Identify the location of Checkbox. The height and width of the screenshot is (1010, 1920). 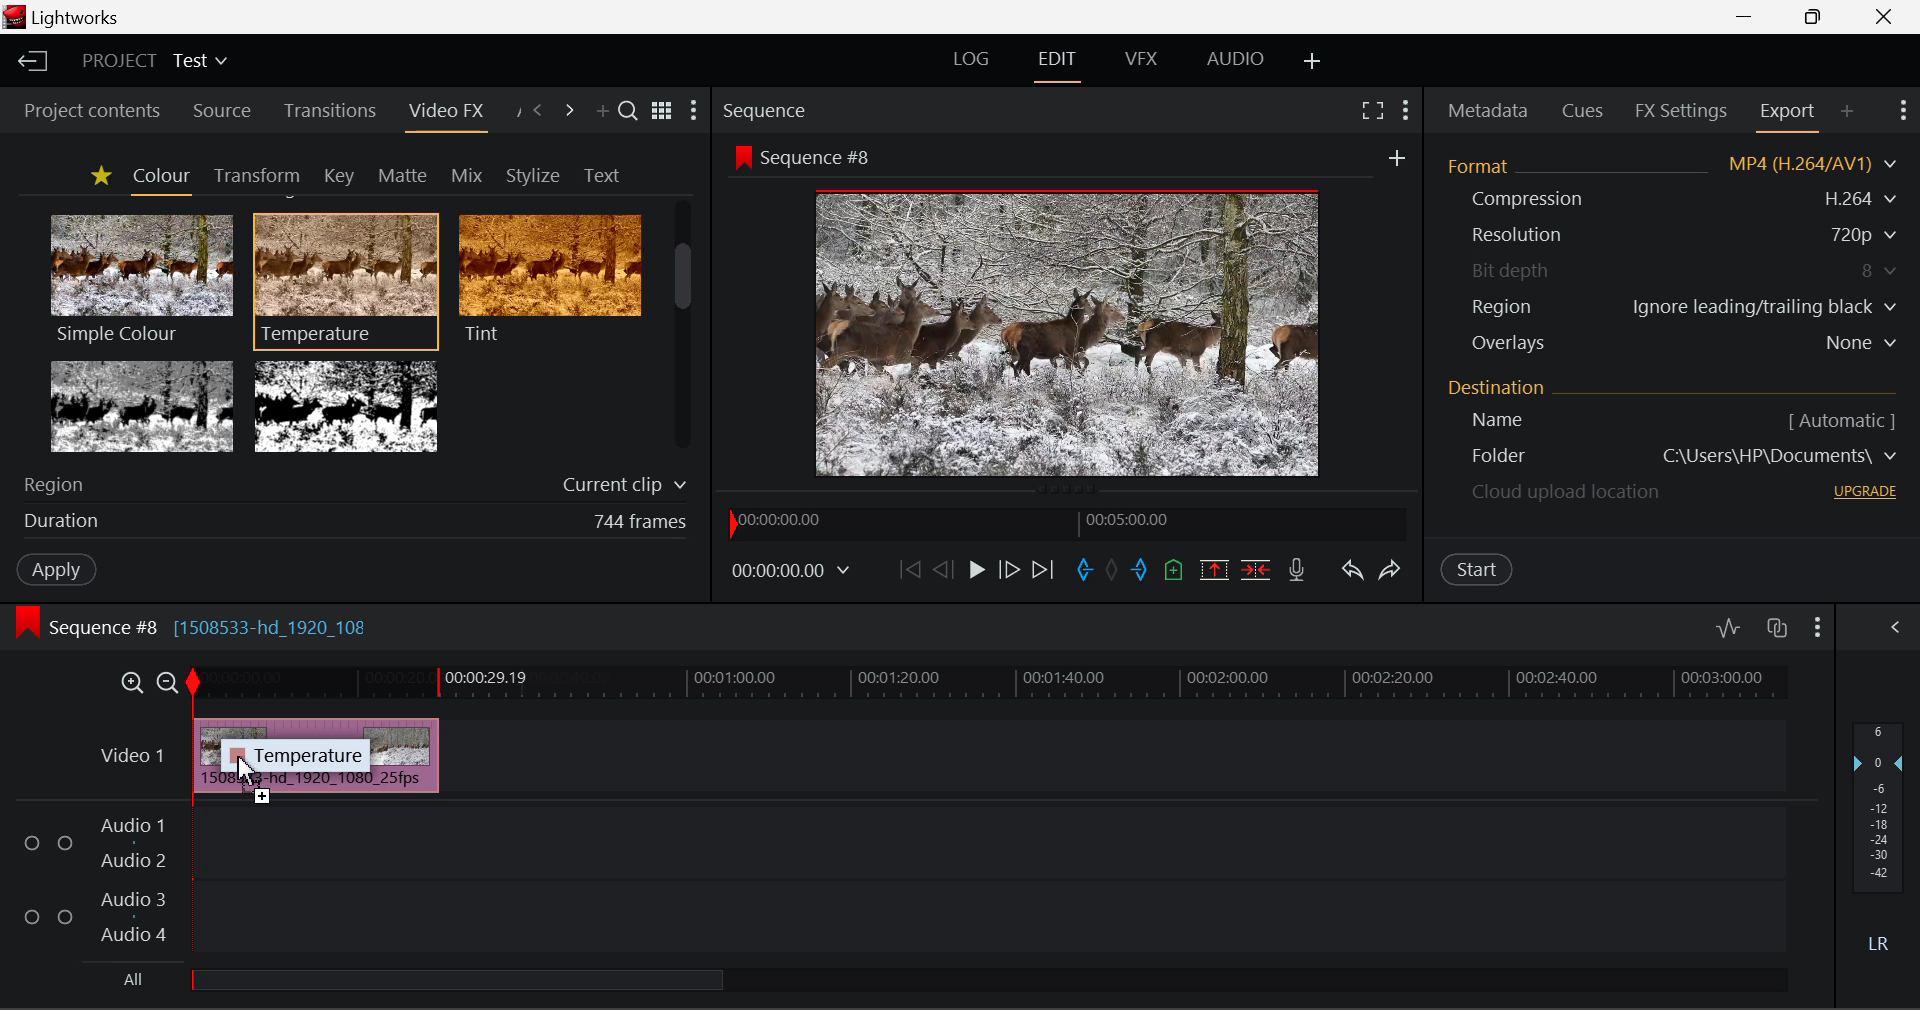
(32, 915).